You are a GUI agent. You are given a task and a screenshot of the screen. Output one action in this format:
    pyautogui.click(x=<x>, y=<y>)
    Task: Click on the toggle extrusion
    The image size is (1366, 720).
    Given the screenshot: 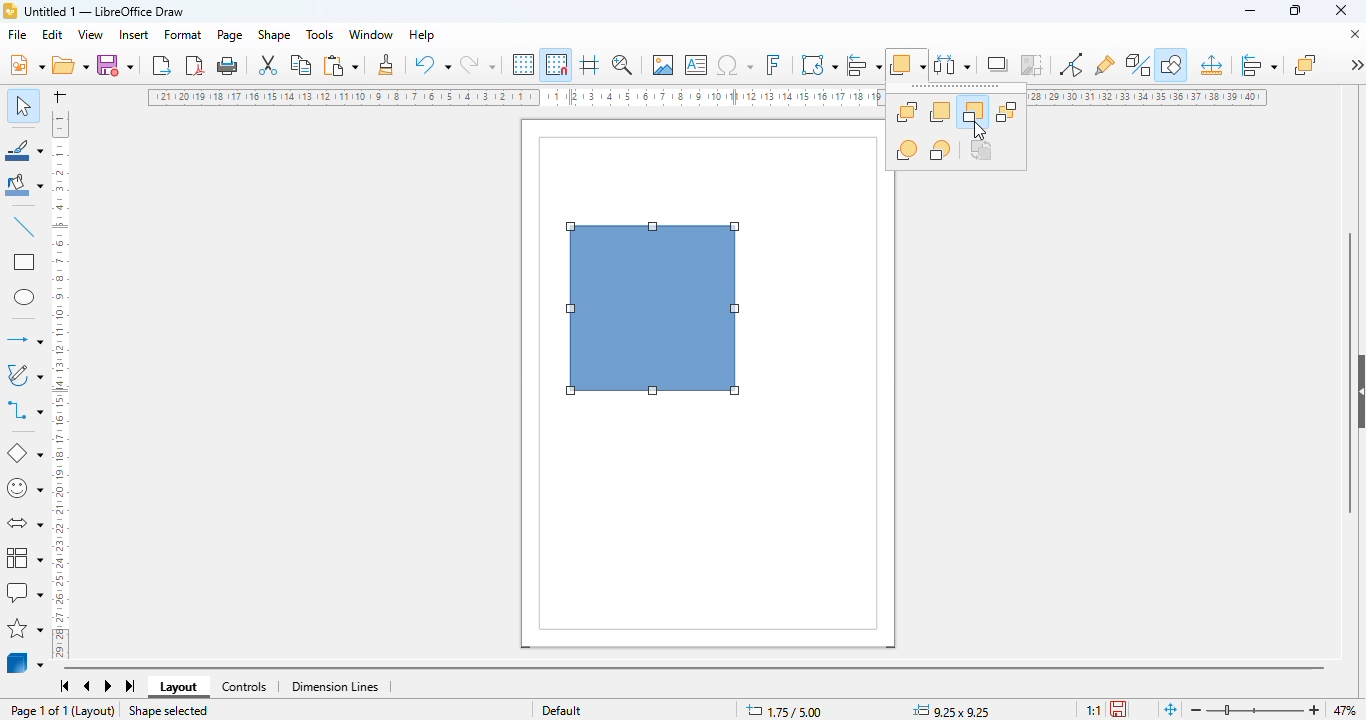 What is the action you would take?
    pyautogui.click(x=1139, y=65)
    